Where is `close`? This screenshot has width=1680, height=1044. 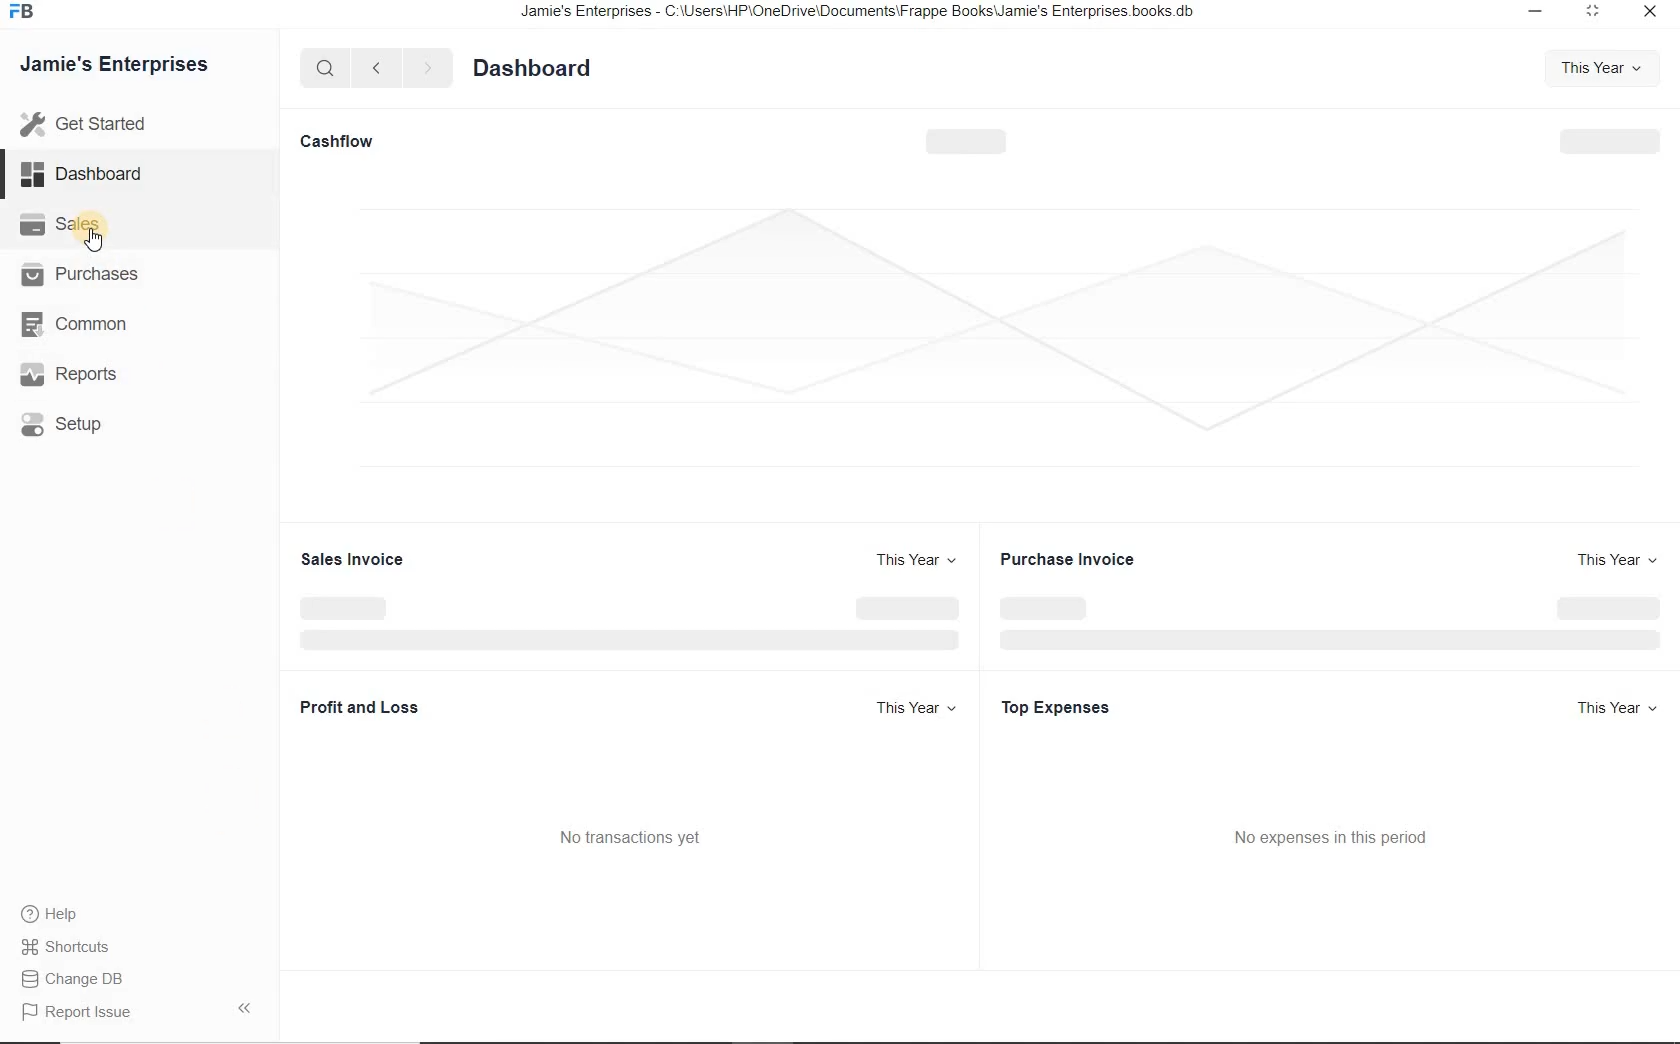
close is located at coordinates (1651, 16).